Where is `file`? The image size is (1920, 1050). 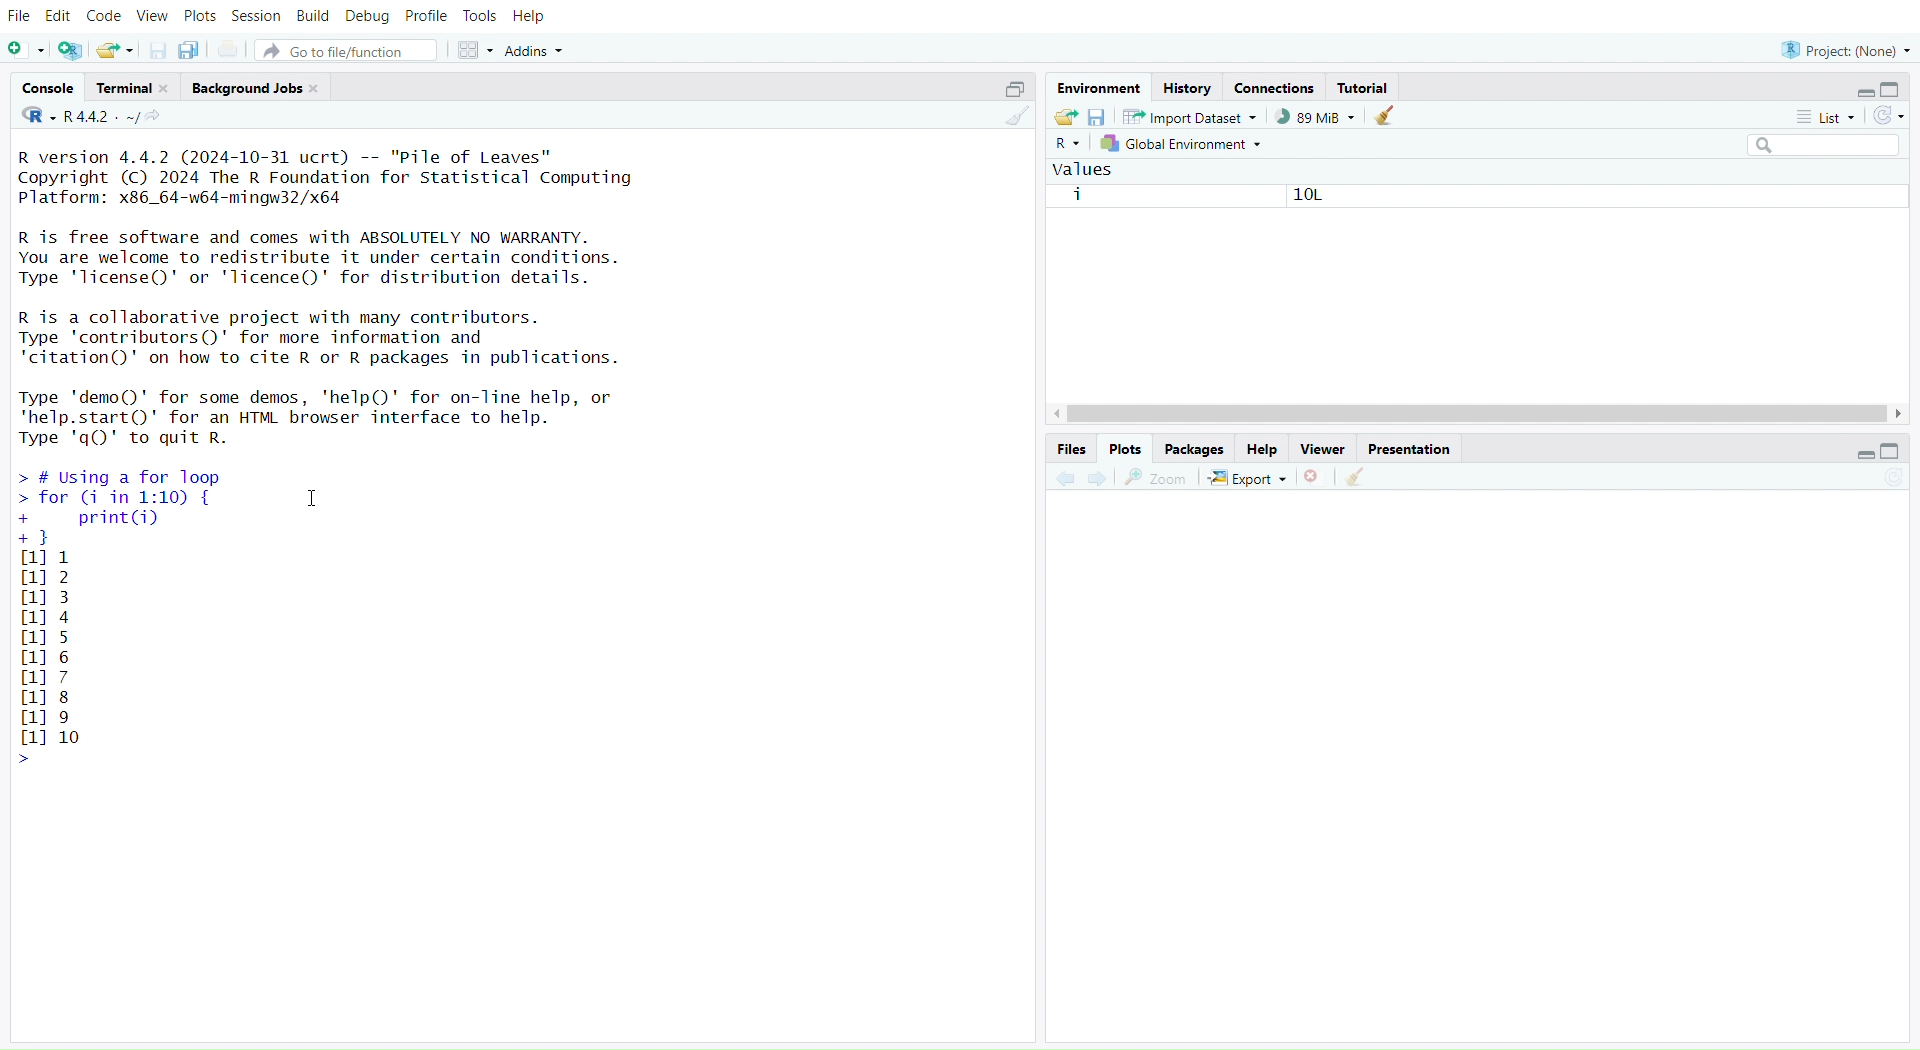 file is located at coordinates (22, 16).